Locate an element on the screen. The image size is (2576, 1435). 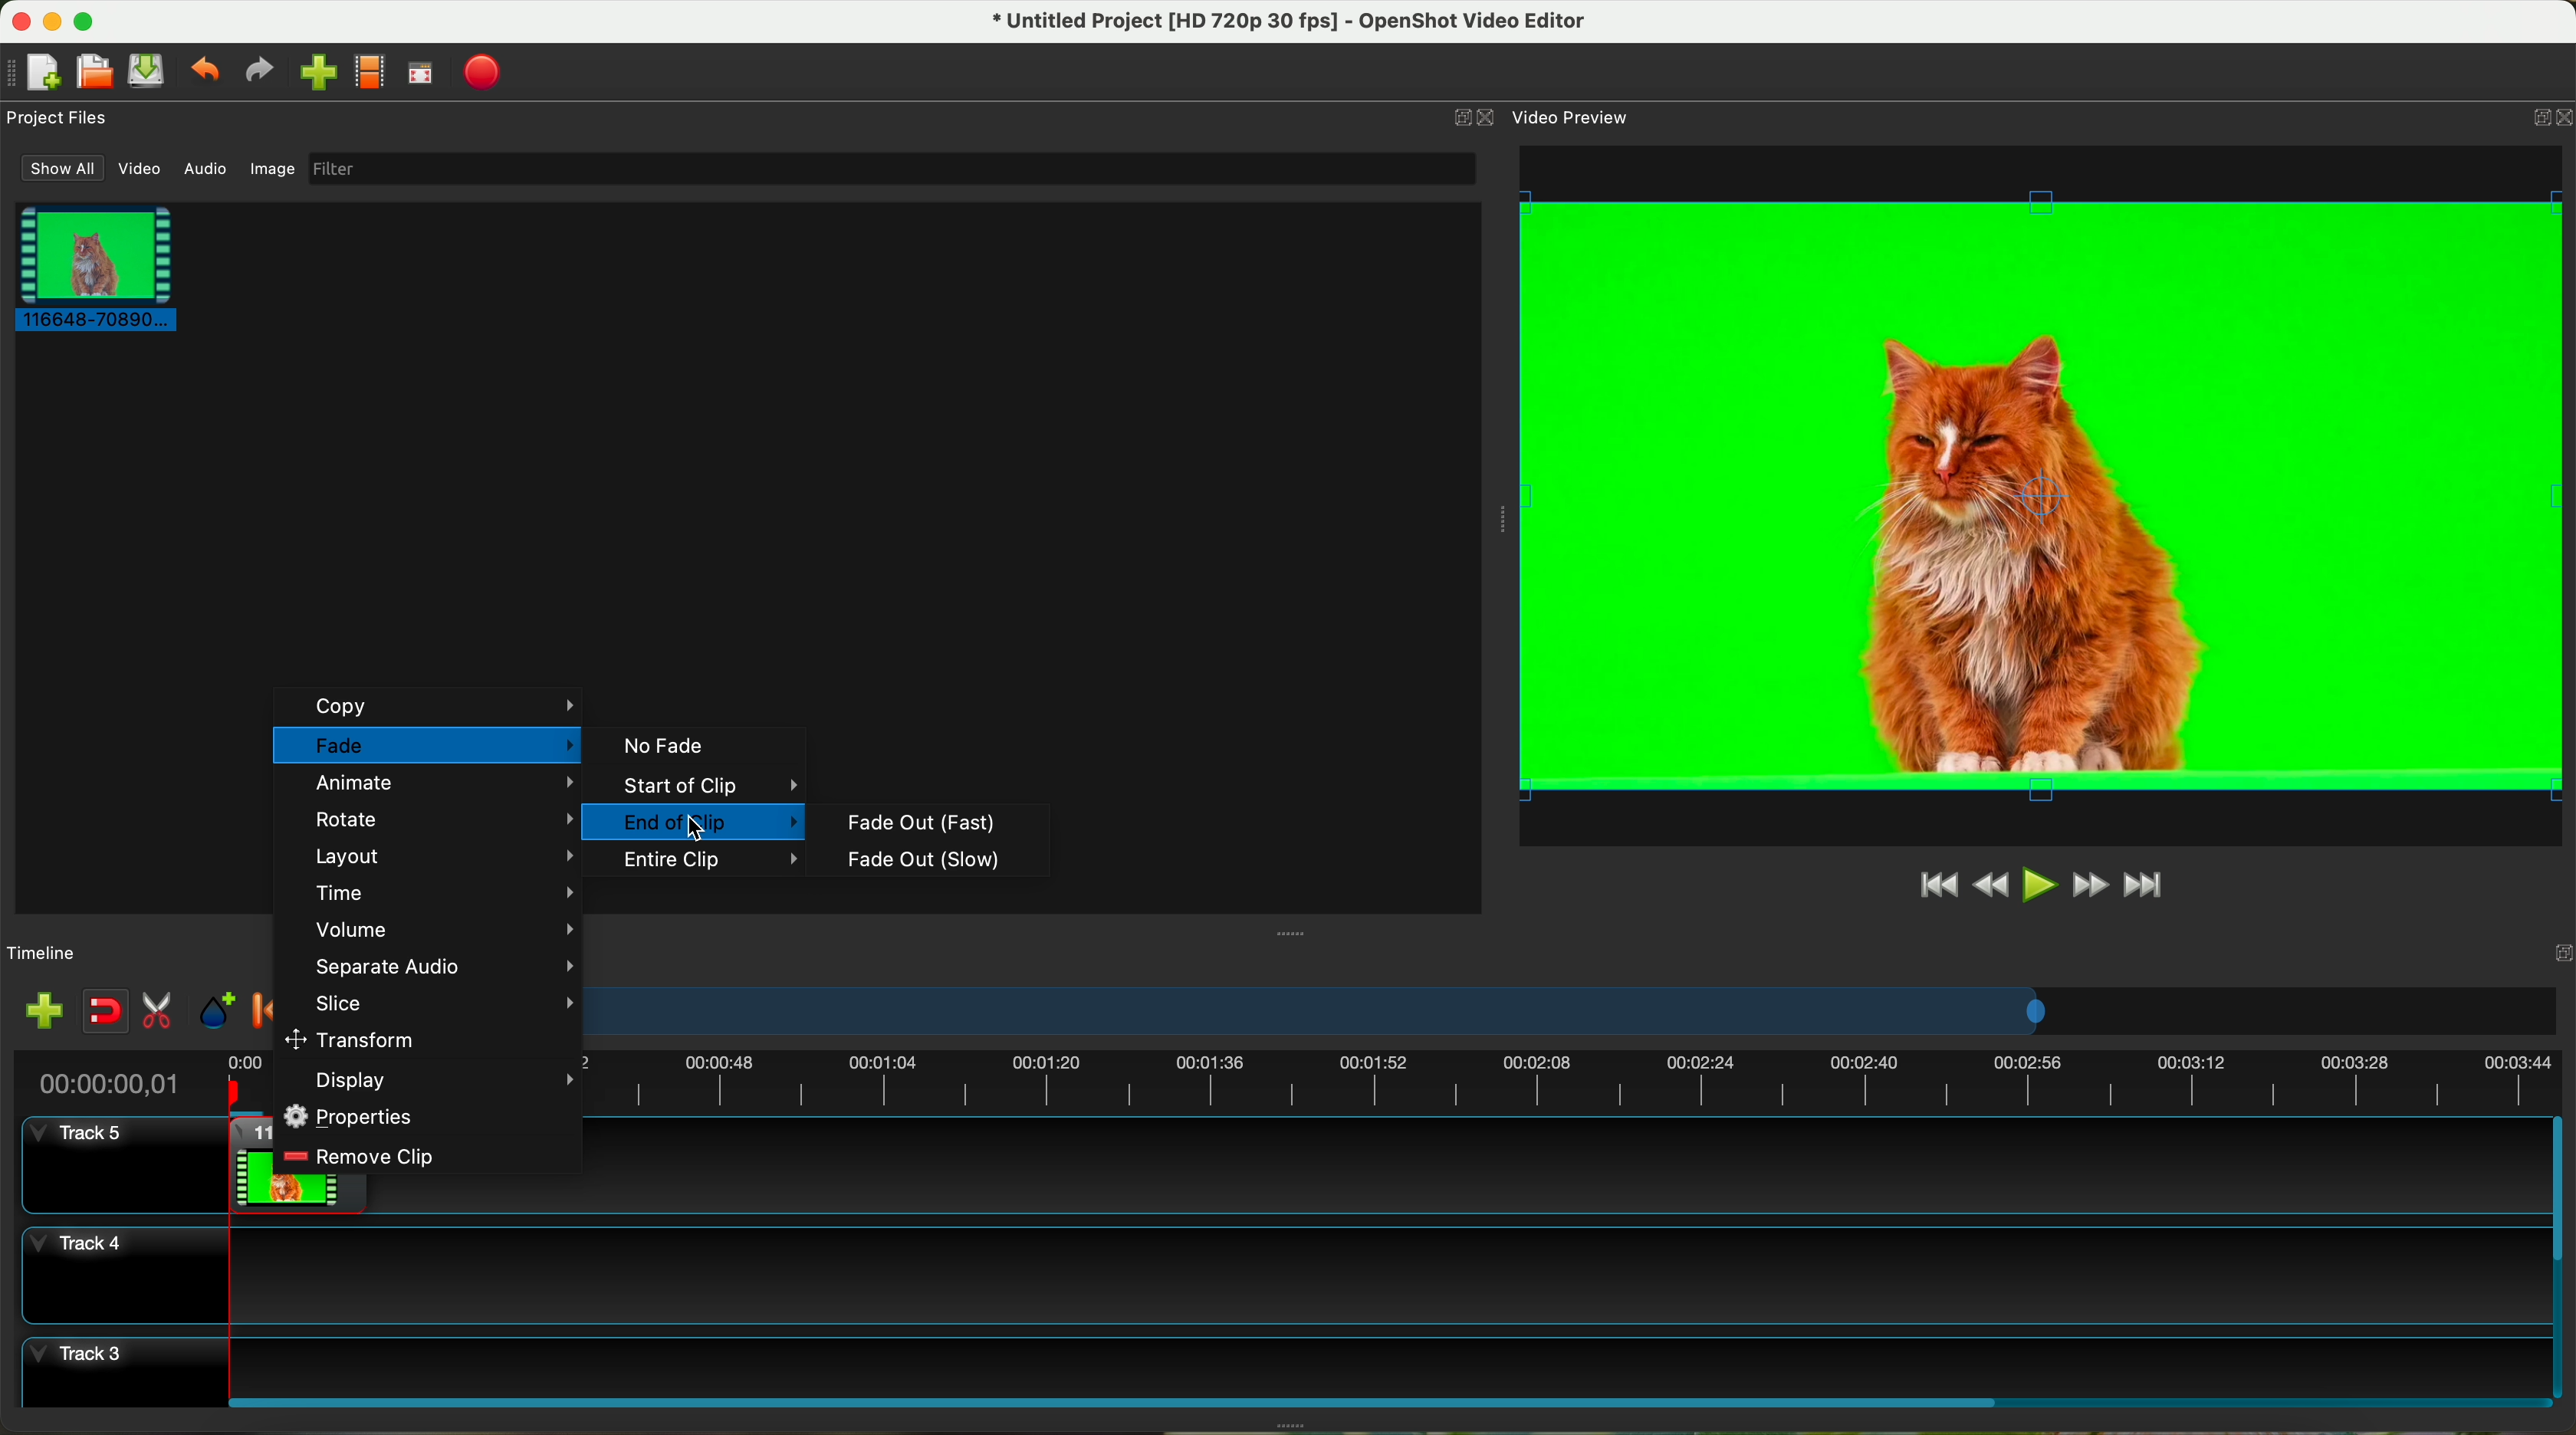
entire clip is located at coordinates (712, 862).